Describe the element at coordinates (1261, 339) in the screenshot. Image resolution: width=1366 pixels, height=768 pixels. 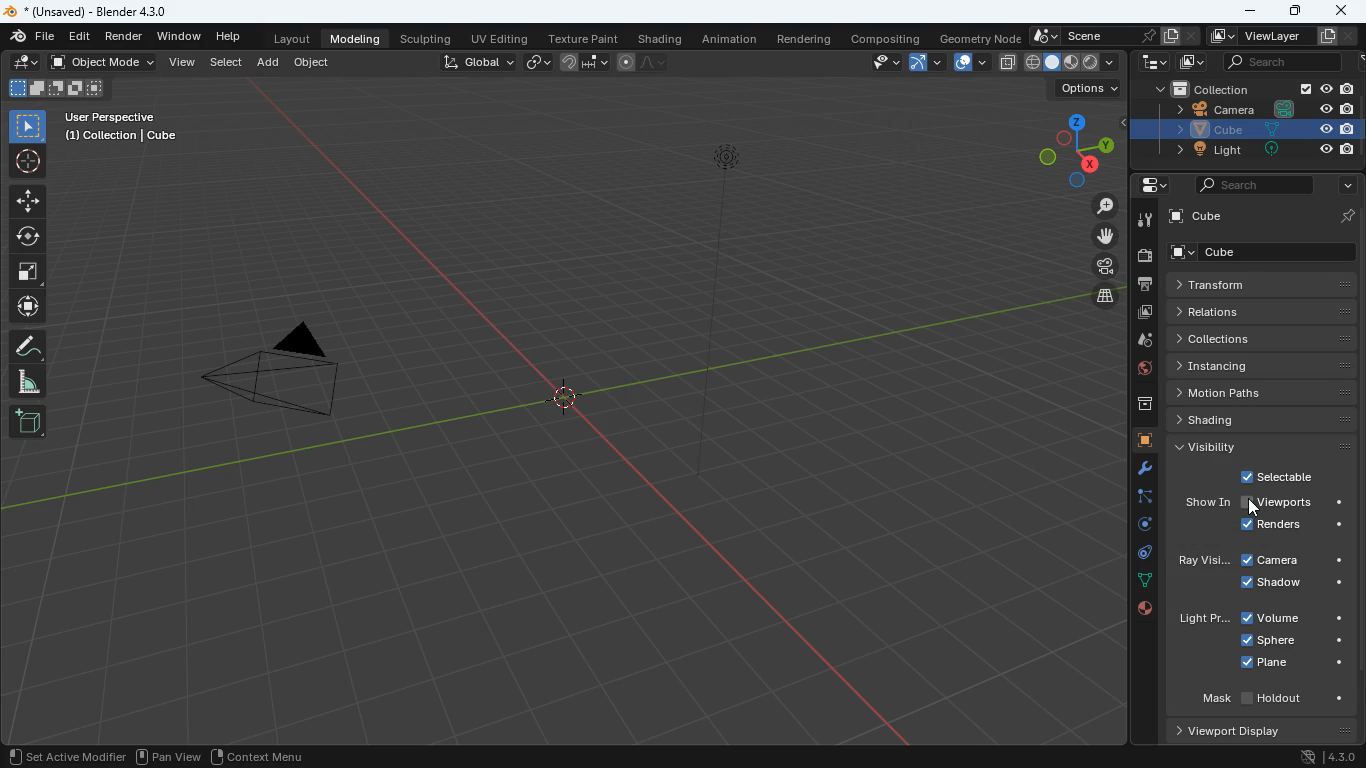
I see `collections` at that location.